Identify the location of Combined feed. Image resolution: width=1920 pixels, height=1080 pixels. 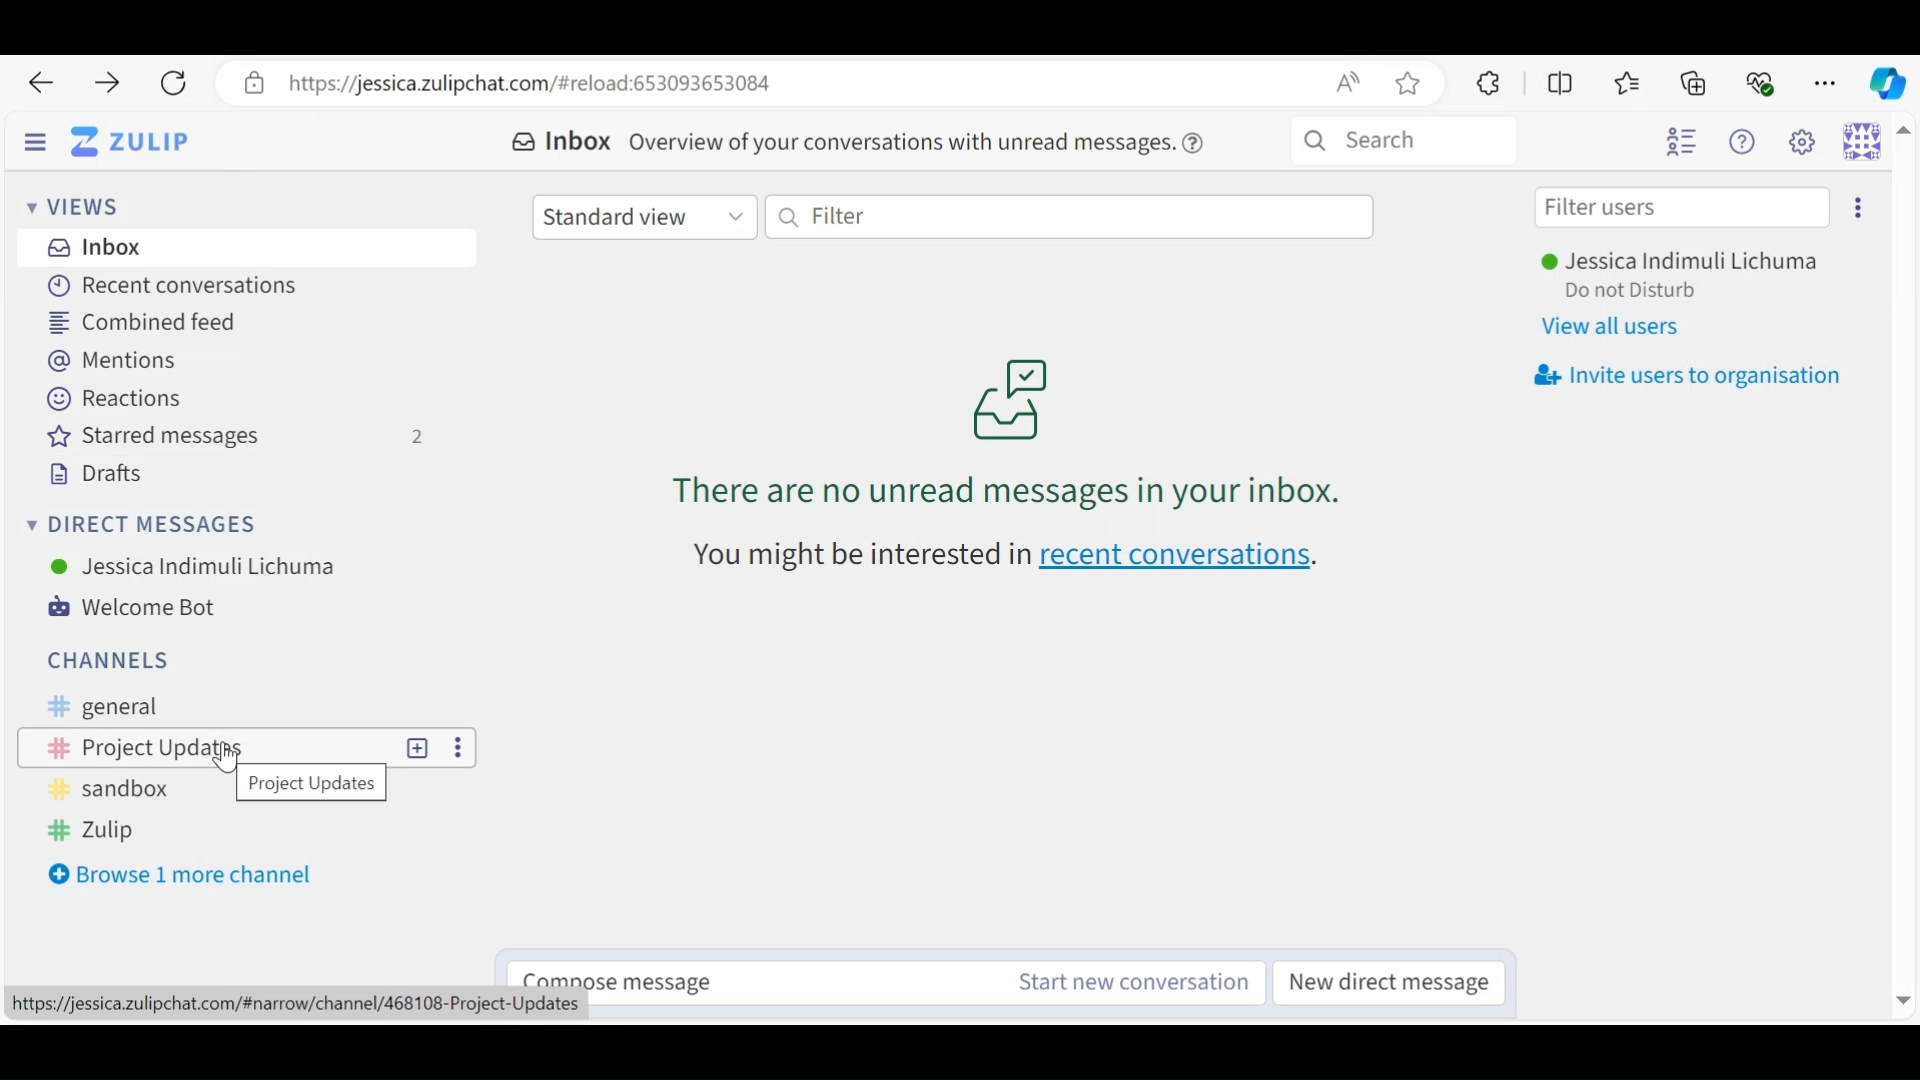
(146, 321).